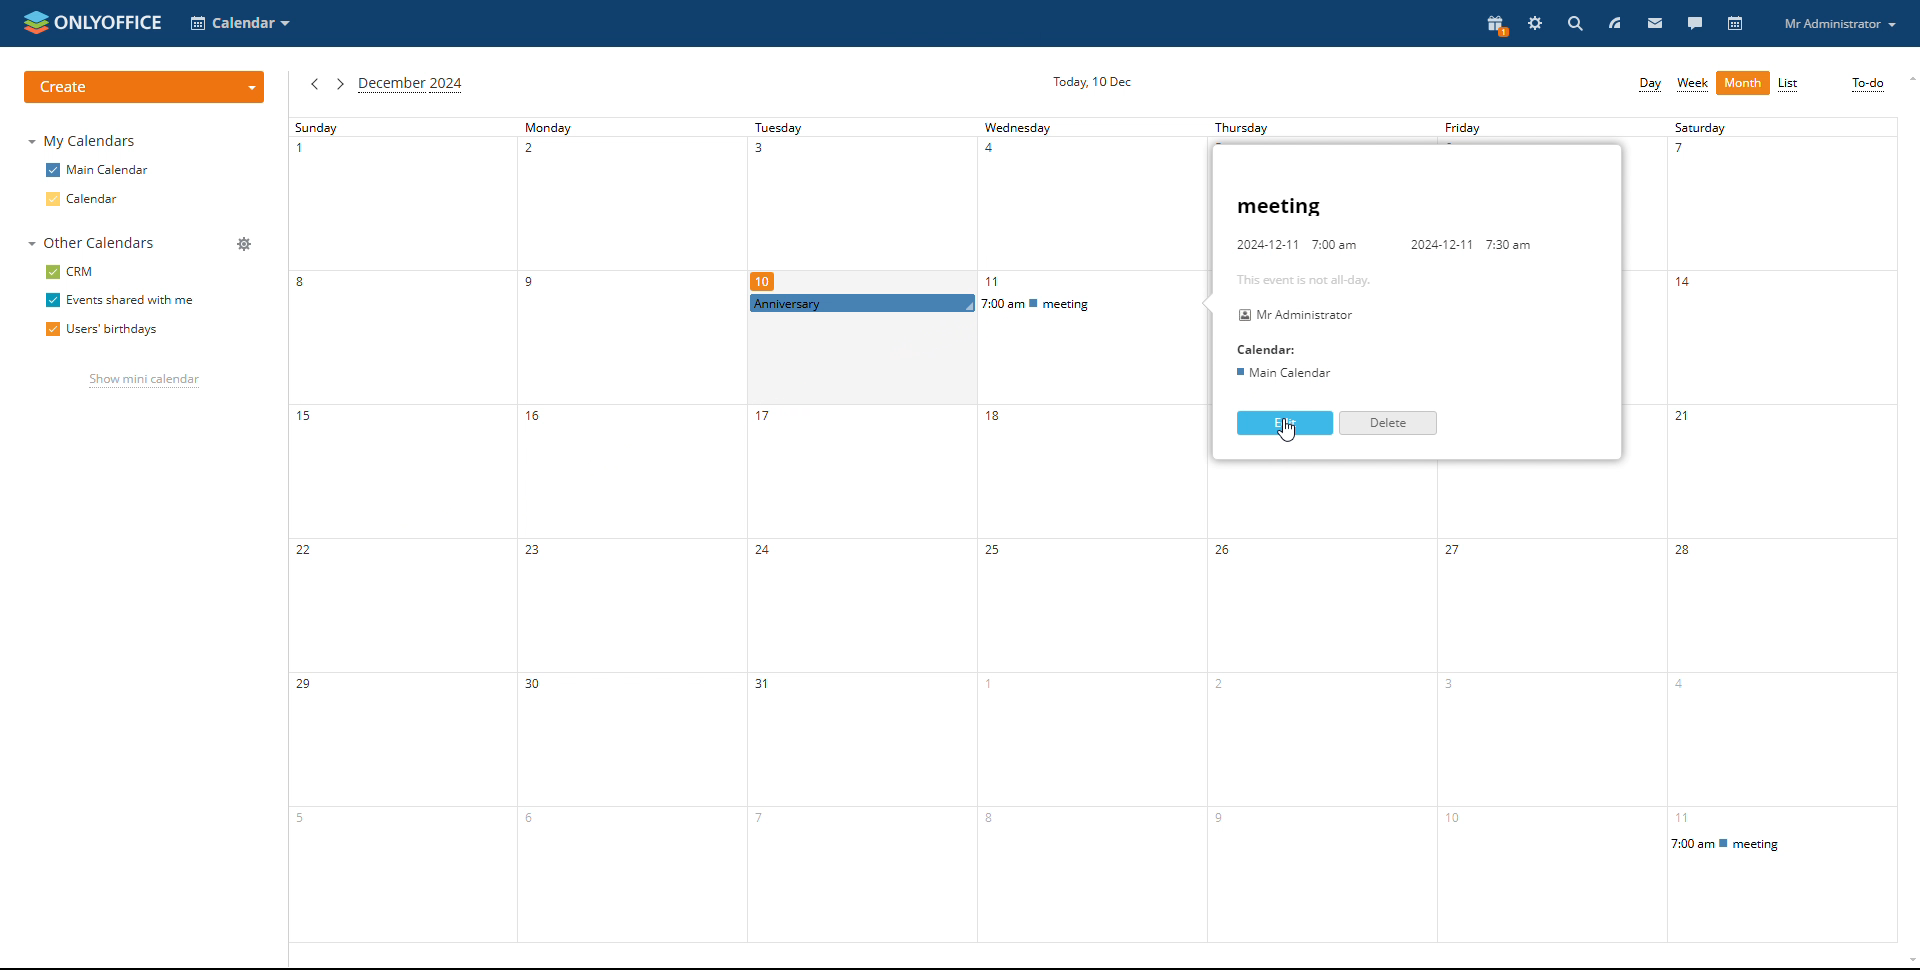 The height and width of the screenshot is (970, 1920). What do you see at coordinates (1655, 24) in the screenshot?
I see `mail` at bounding box center [1655, 24].